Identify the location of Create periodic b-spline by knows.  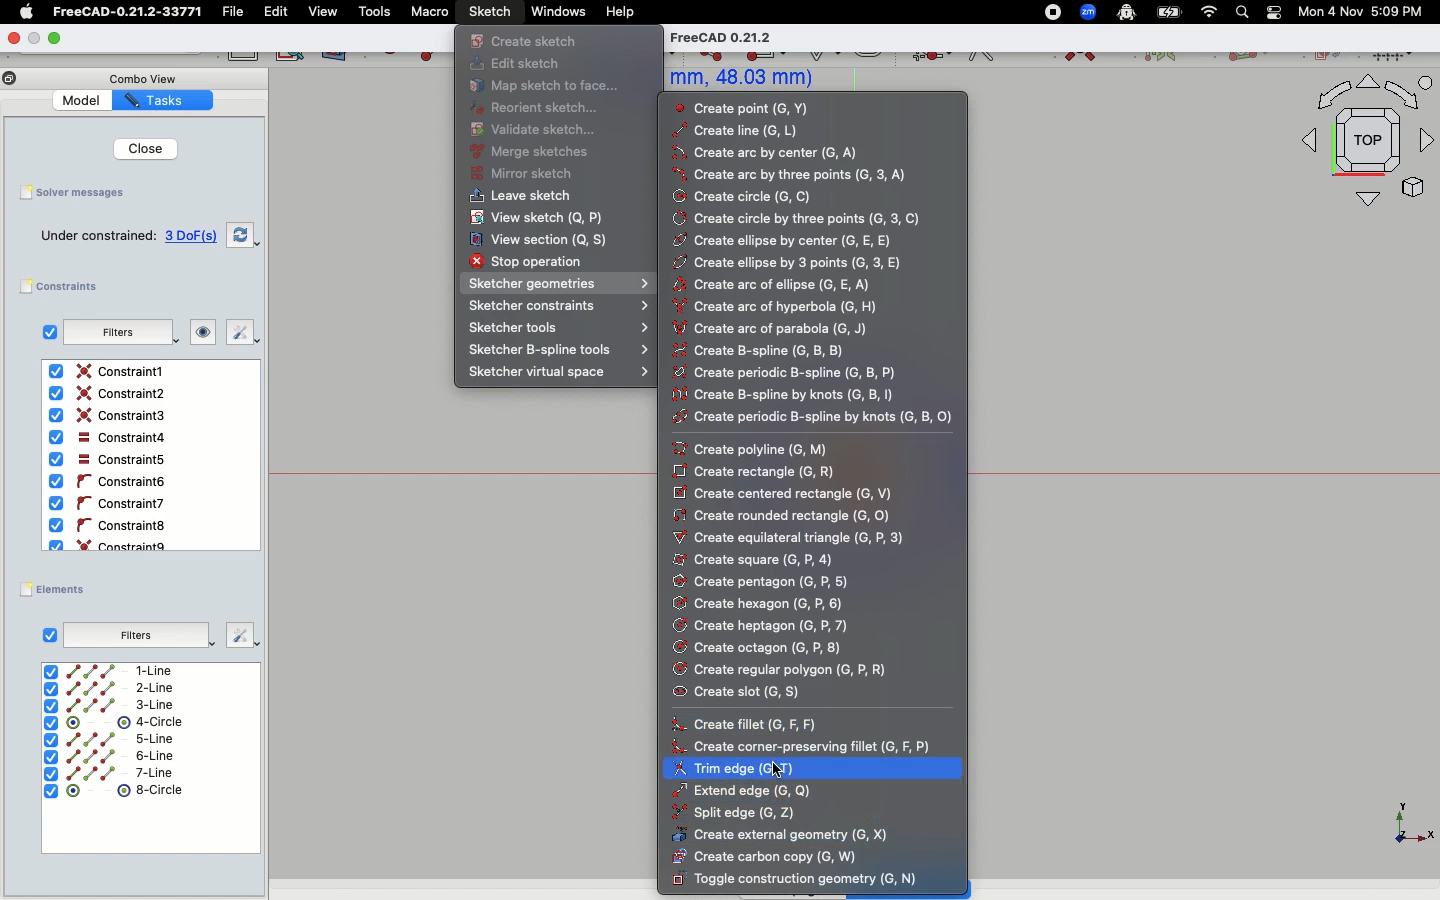
(816, 417).